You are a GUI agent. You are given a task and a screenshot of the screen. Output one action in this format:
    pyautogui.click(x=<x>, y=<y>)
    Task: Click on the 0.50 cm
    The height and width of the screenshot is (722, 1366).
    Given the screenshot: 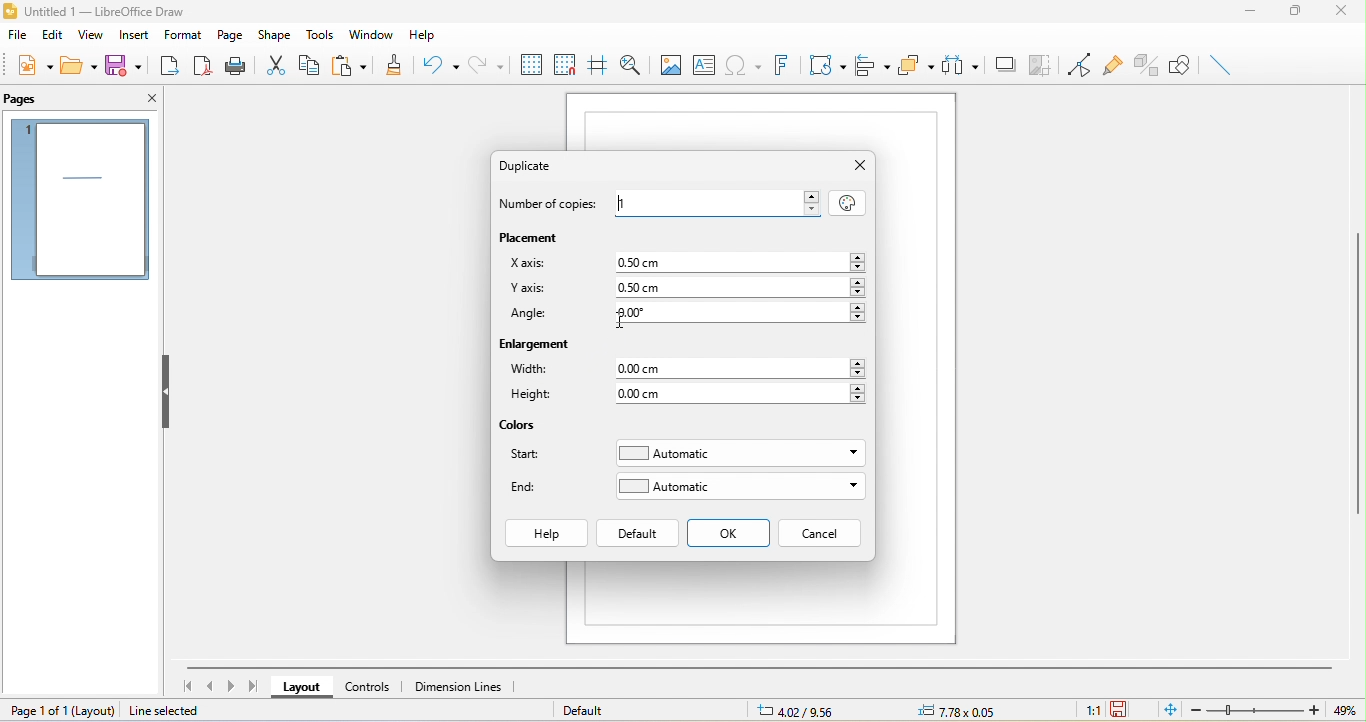 What is the action you would take?
    pyautogui.click(x=732, y=261)
    